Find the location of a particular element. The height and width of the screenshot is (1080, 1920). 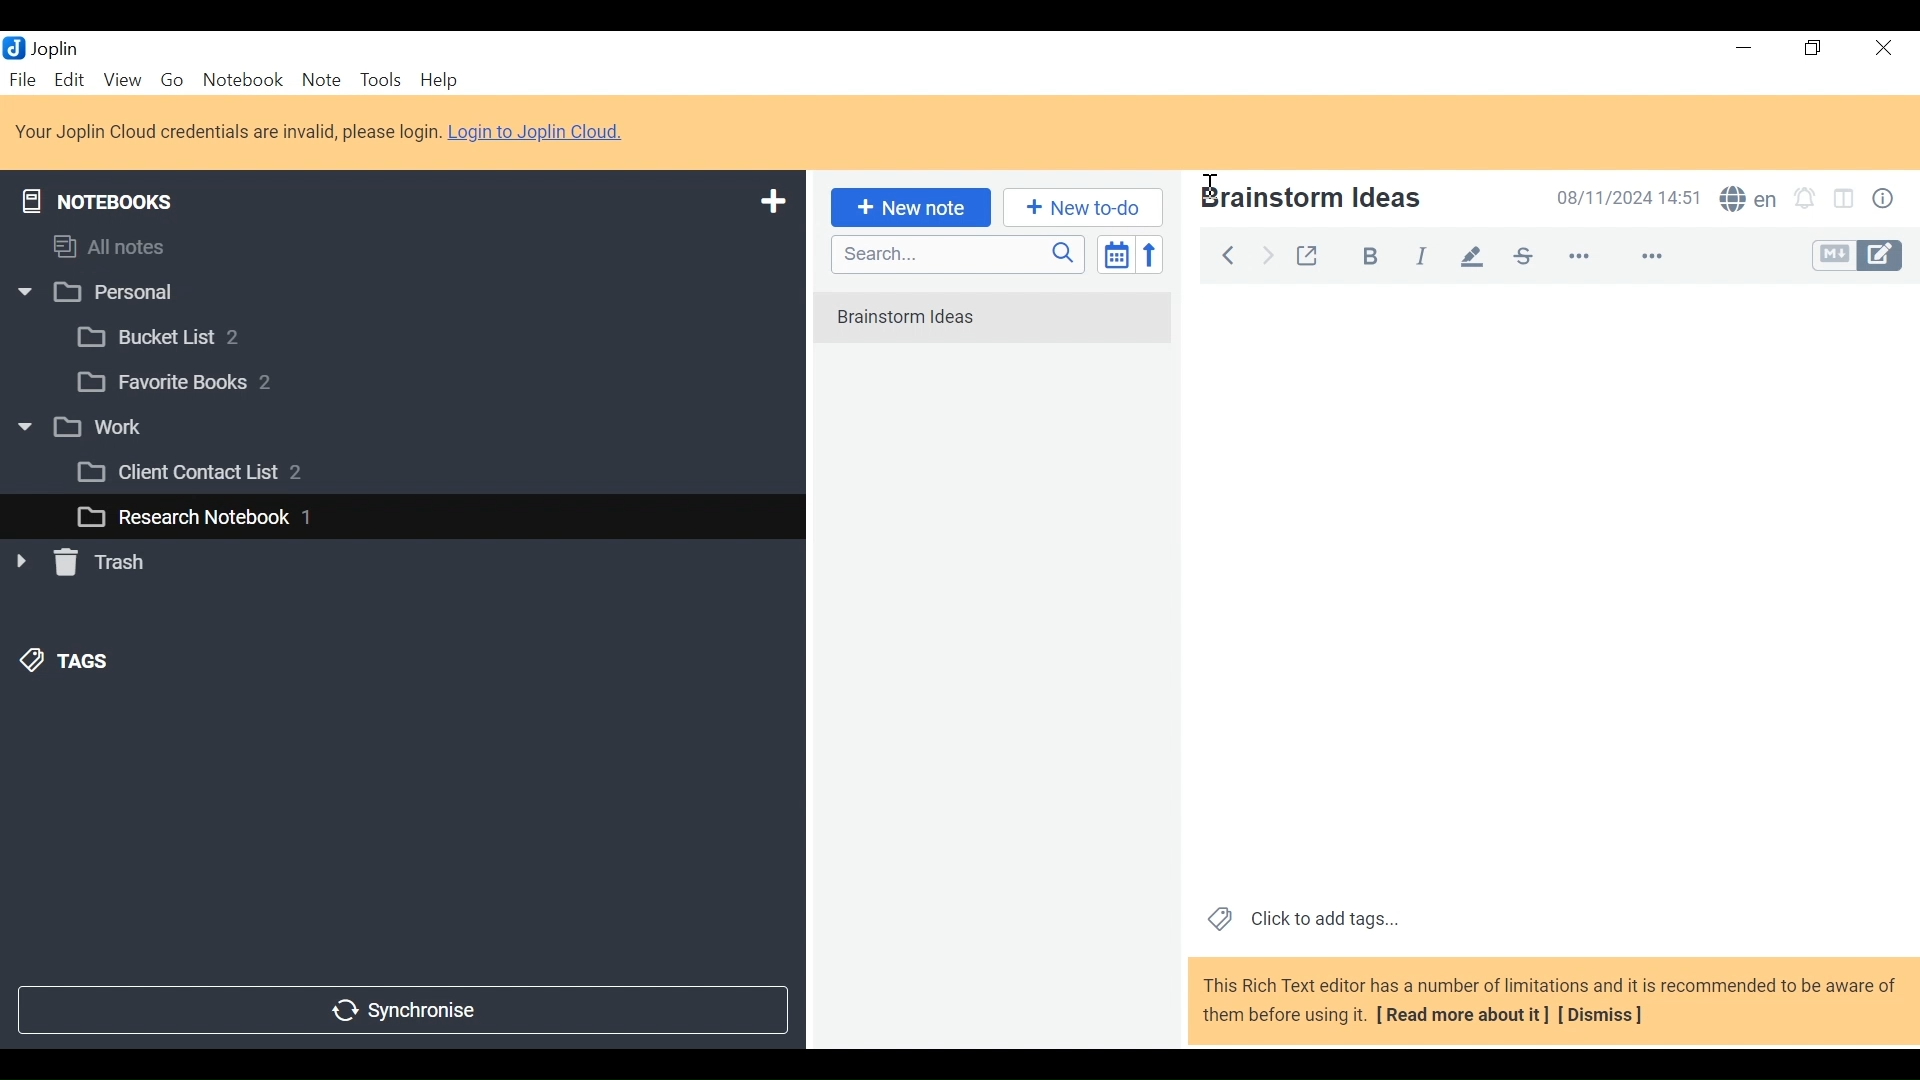

Help is located at coordinates (442, 81).